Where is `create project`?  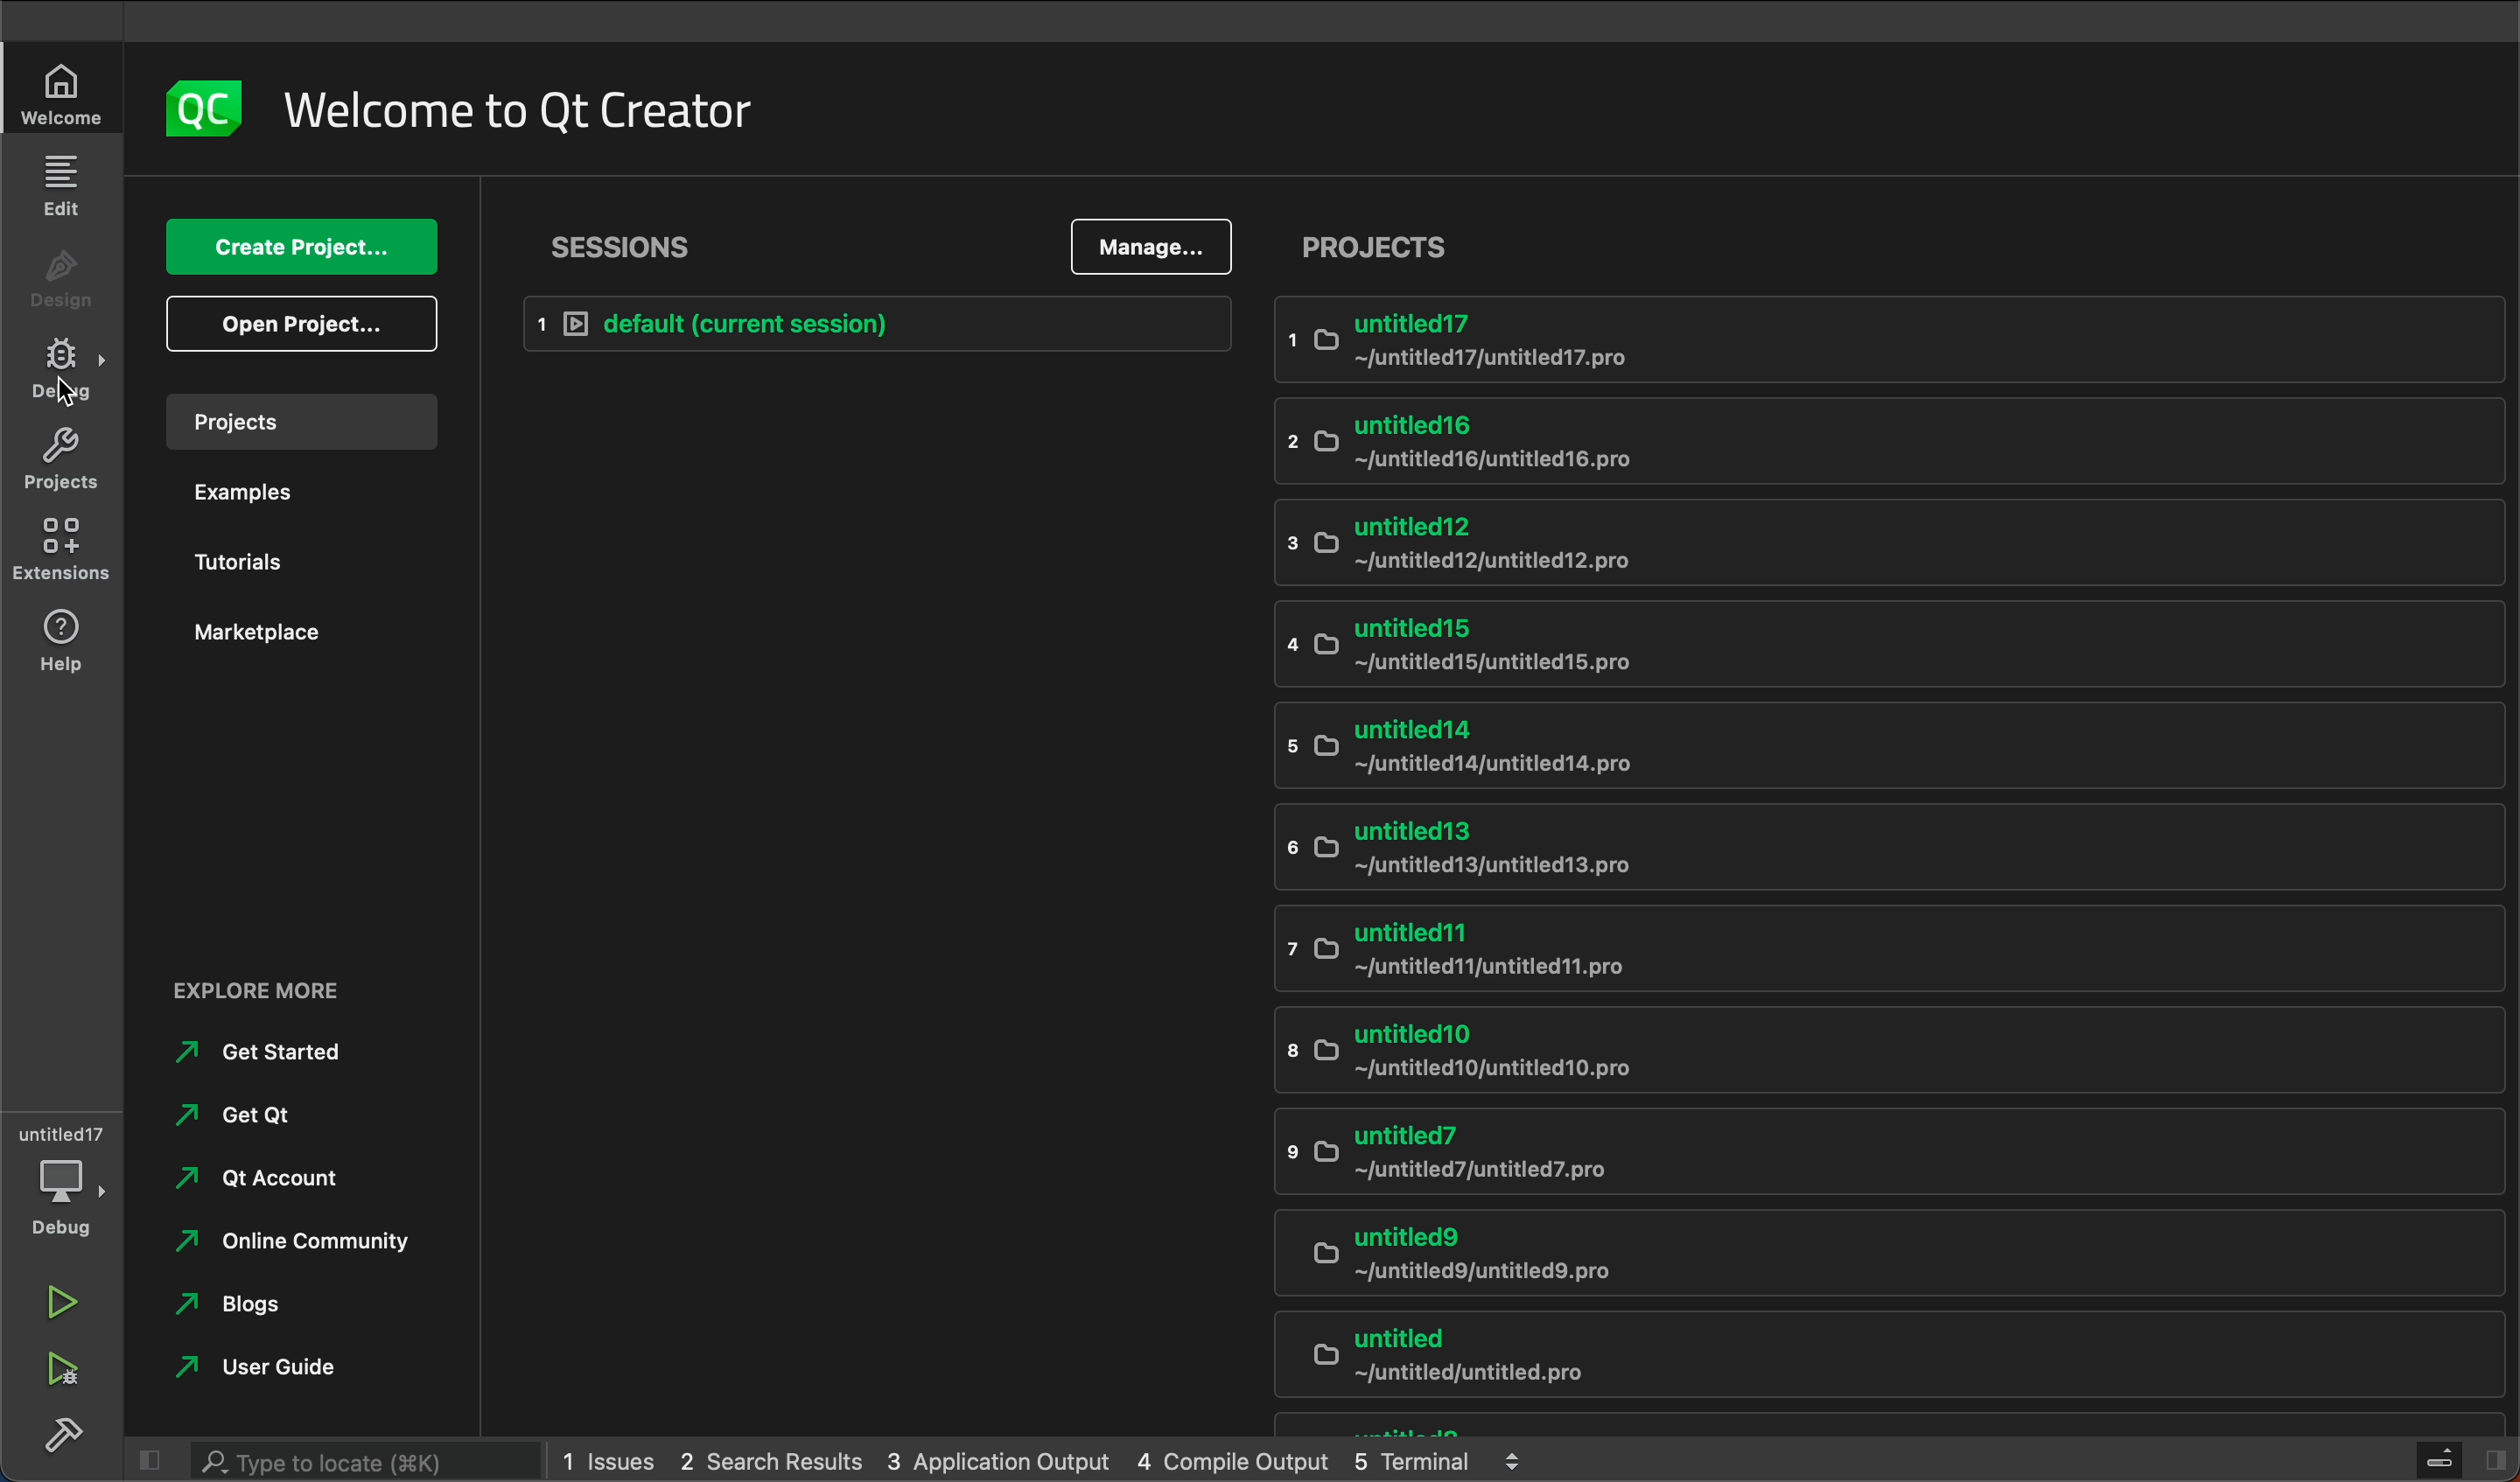 create project is located at coordinates (303, 246).